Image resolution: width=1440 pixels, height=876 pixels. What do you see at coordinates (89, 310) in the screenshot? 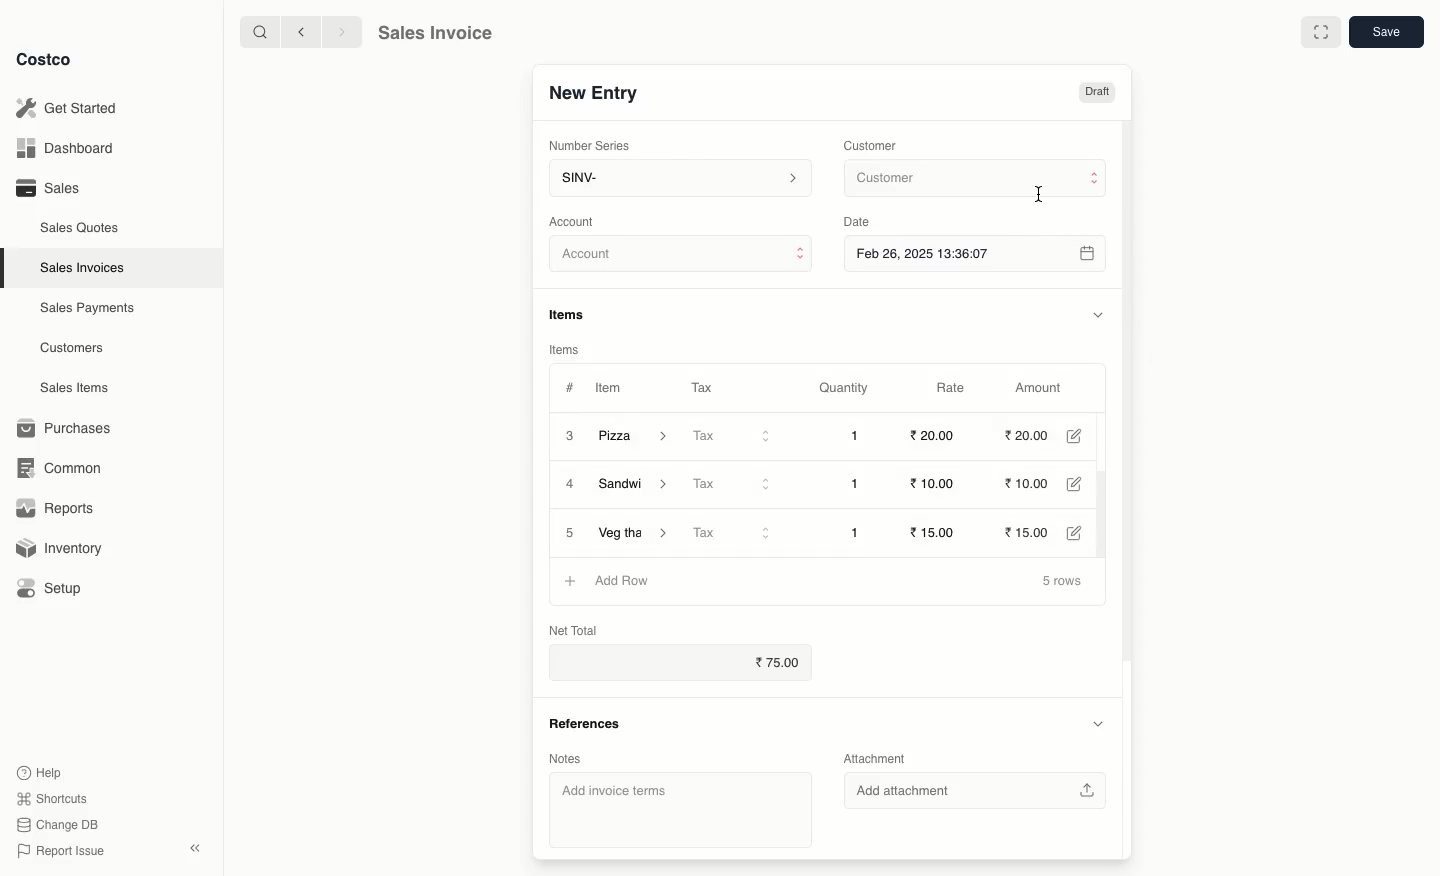
I see `Sales Payments.` at bounding box center [89, 310].